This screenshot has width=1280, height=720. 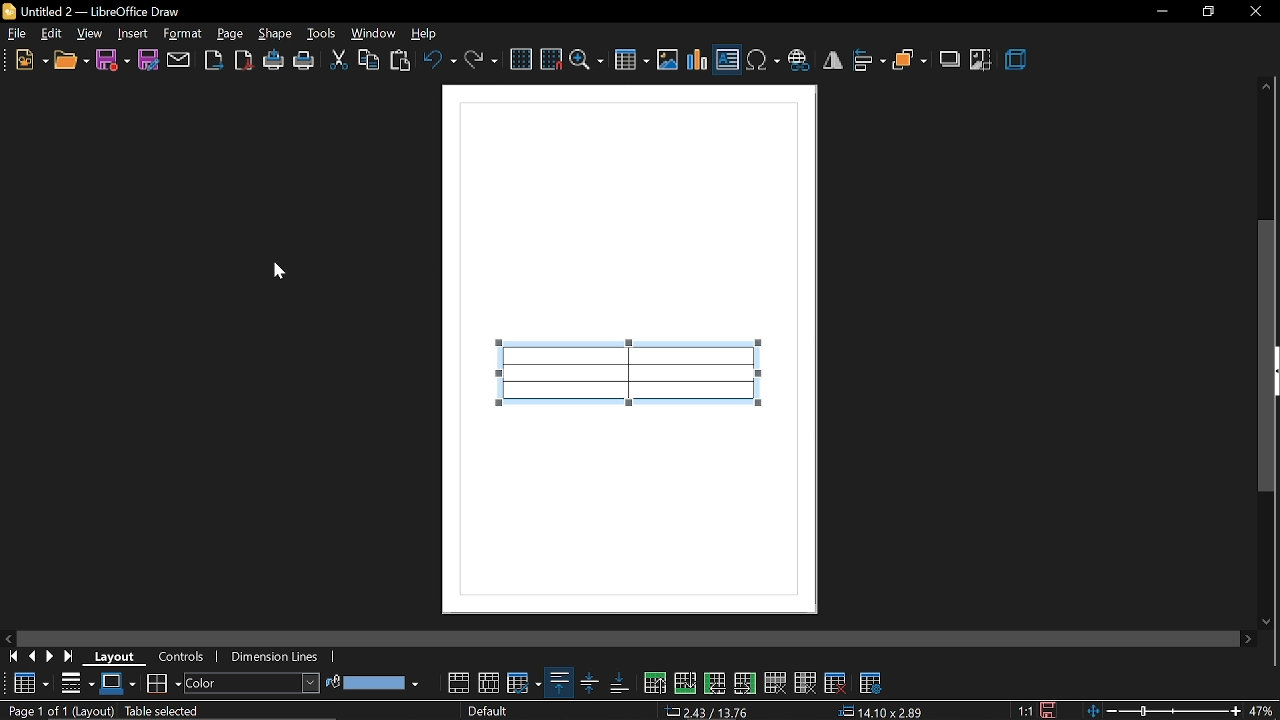 I want to click on move up, so click(x=1267, y=86).